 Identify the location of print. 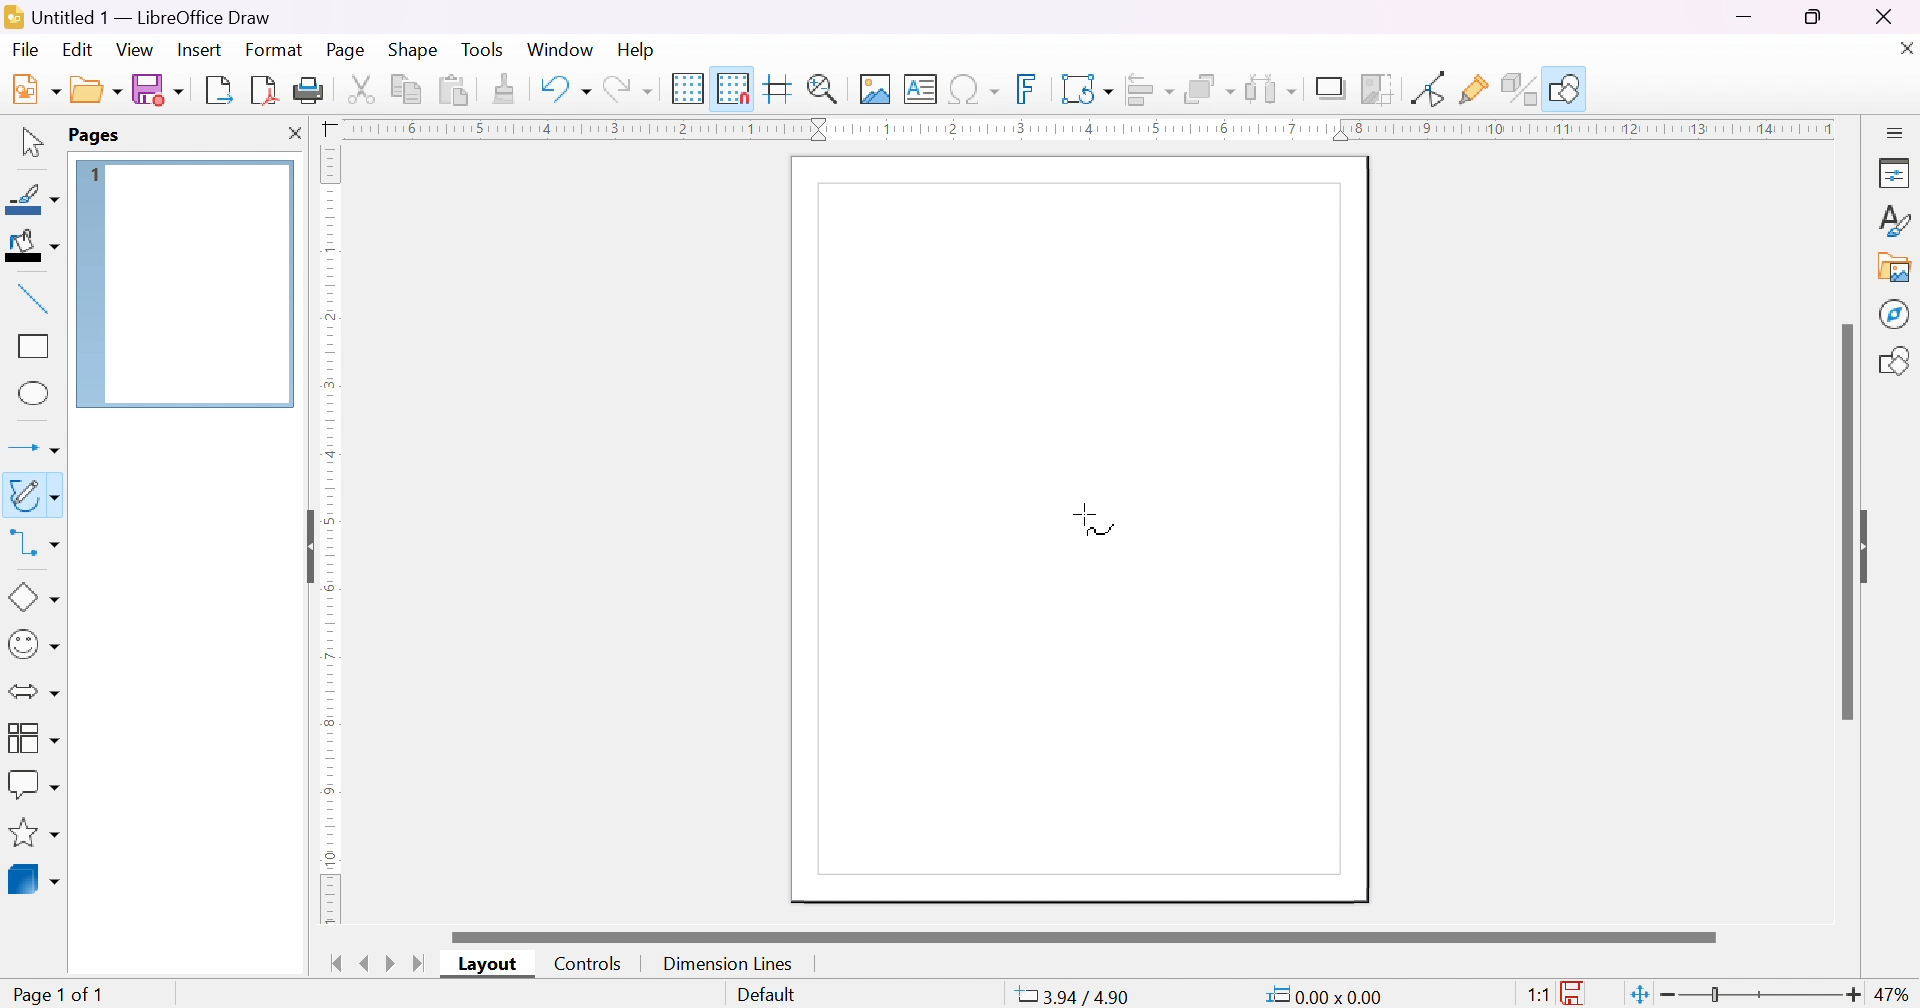
(311, 91).